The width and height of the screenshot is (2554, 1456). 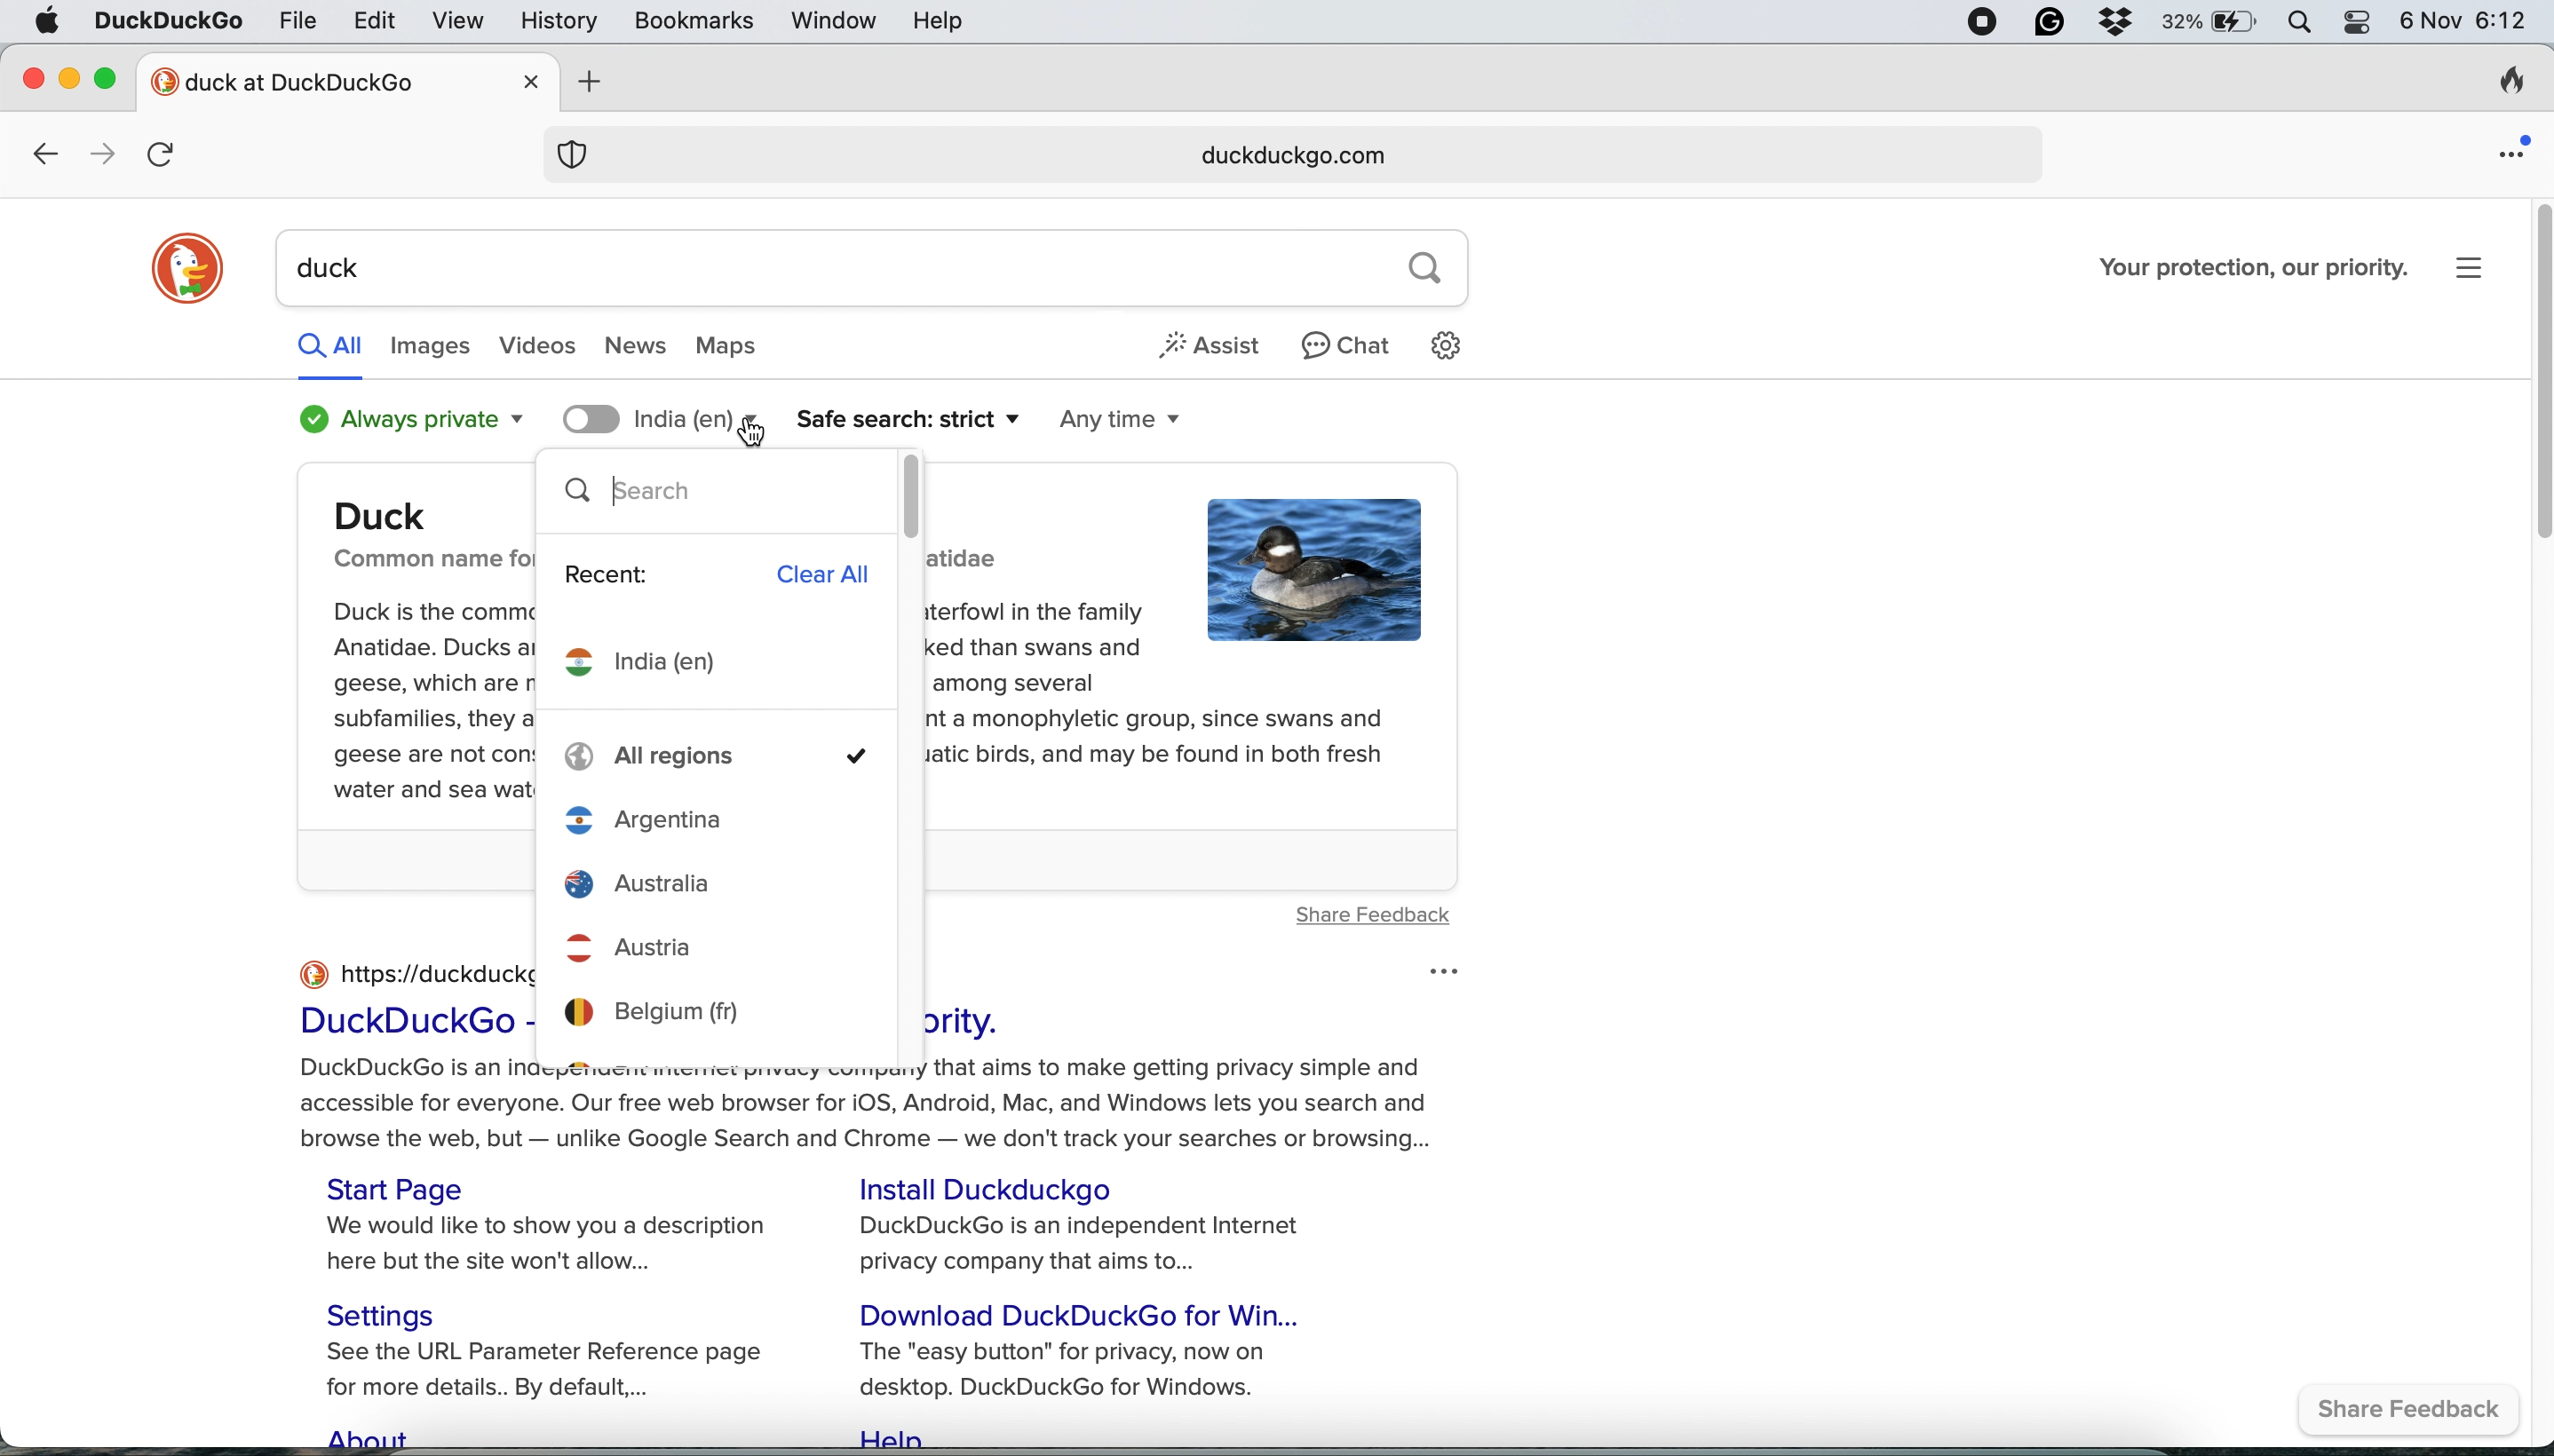 I want to click on settings, so click(x=1455, y=345).